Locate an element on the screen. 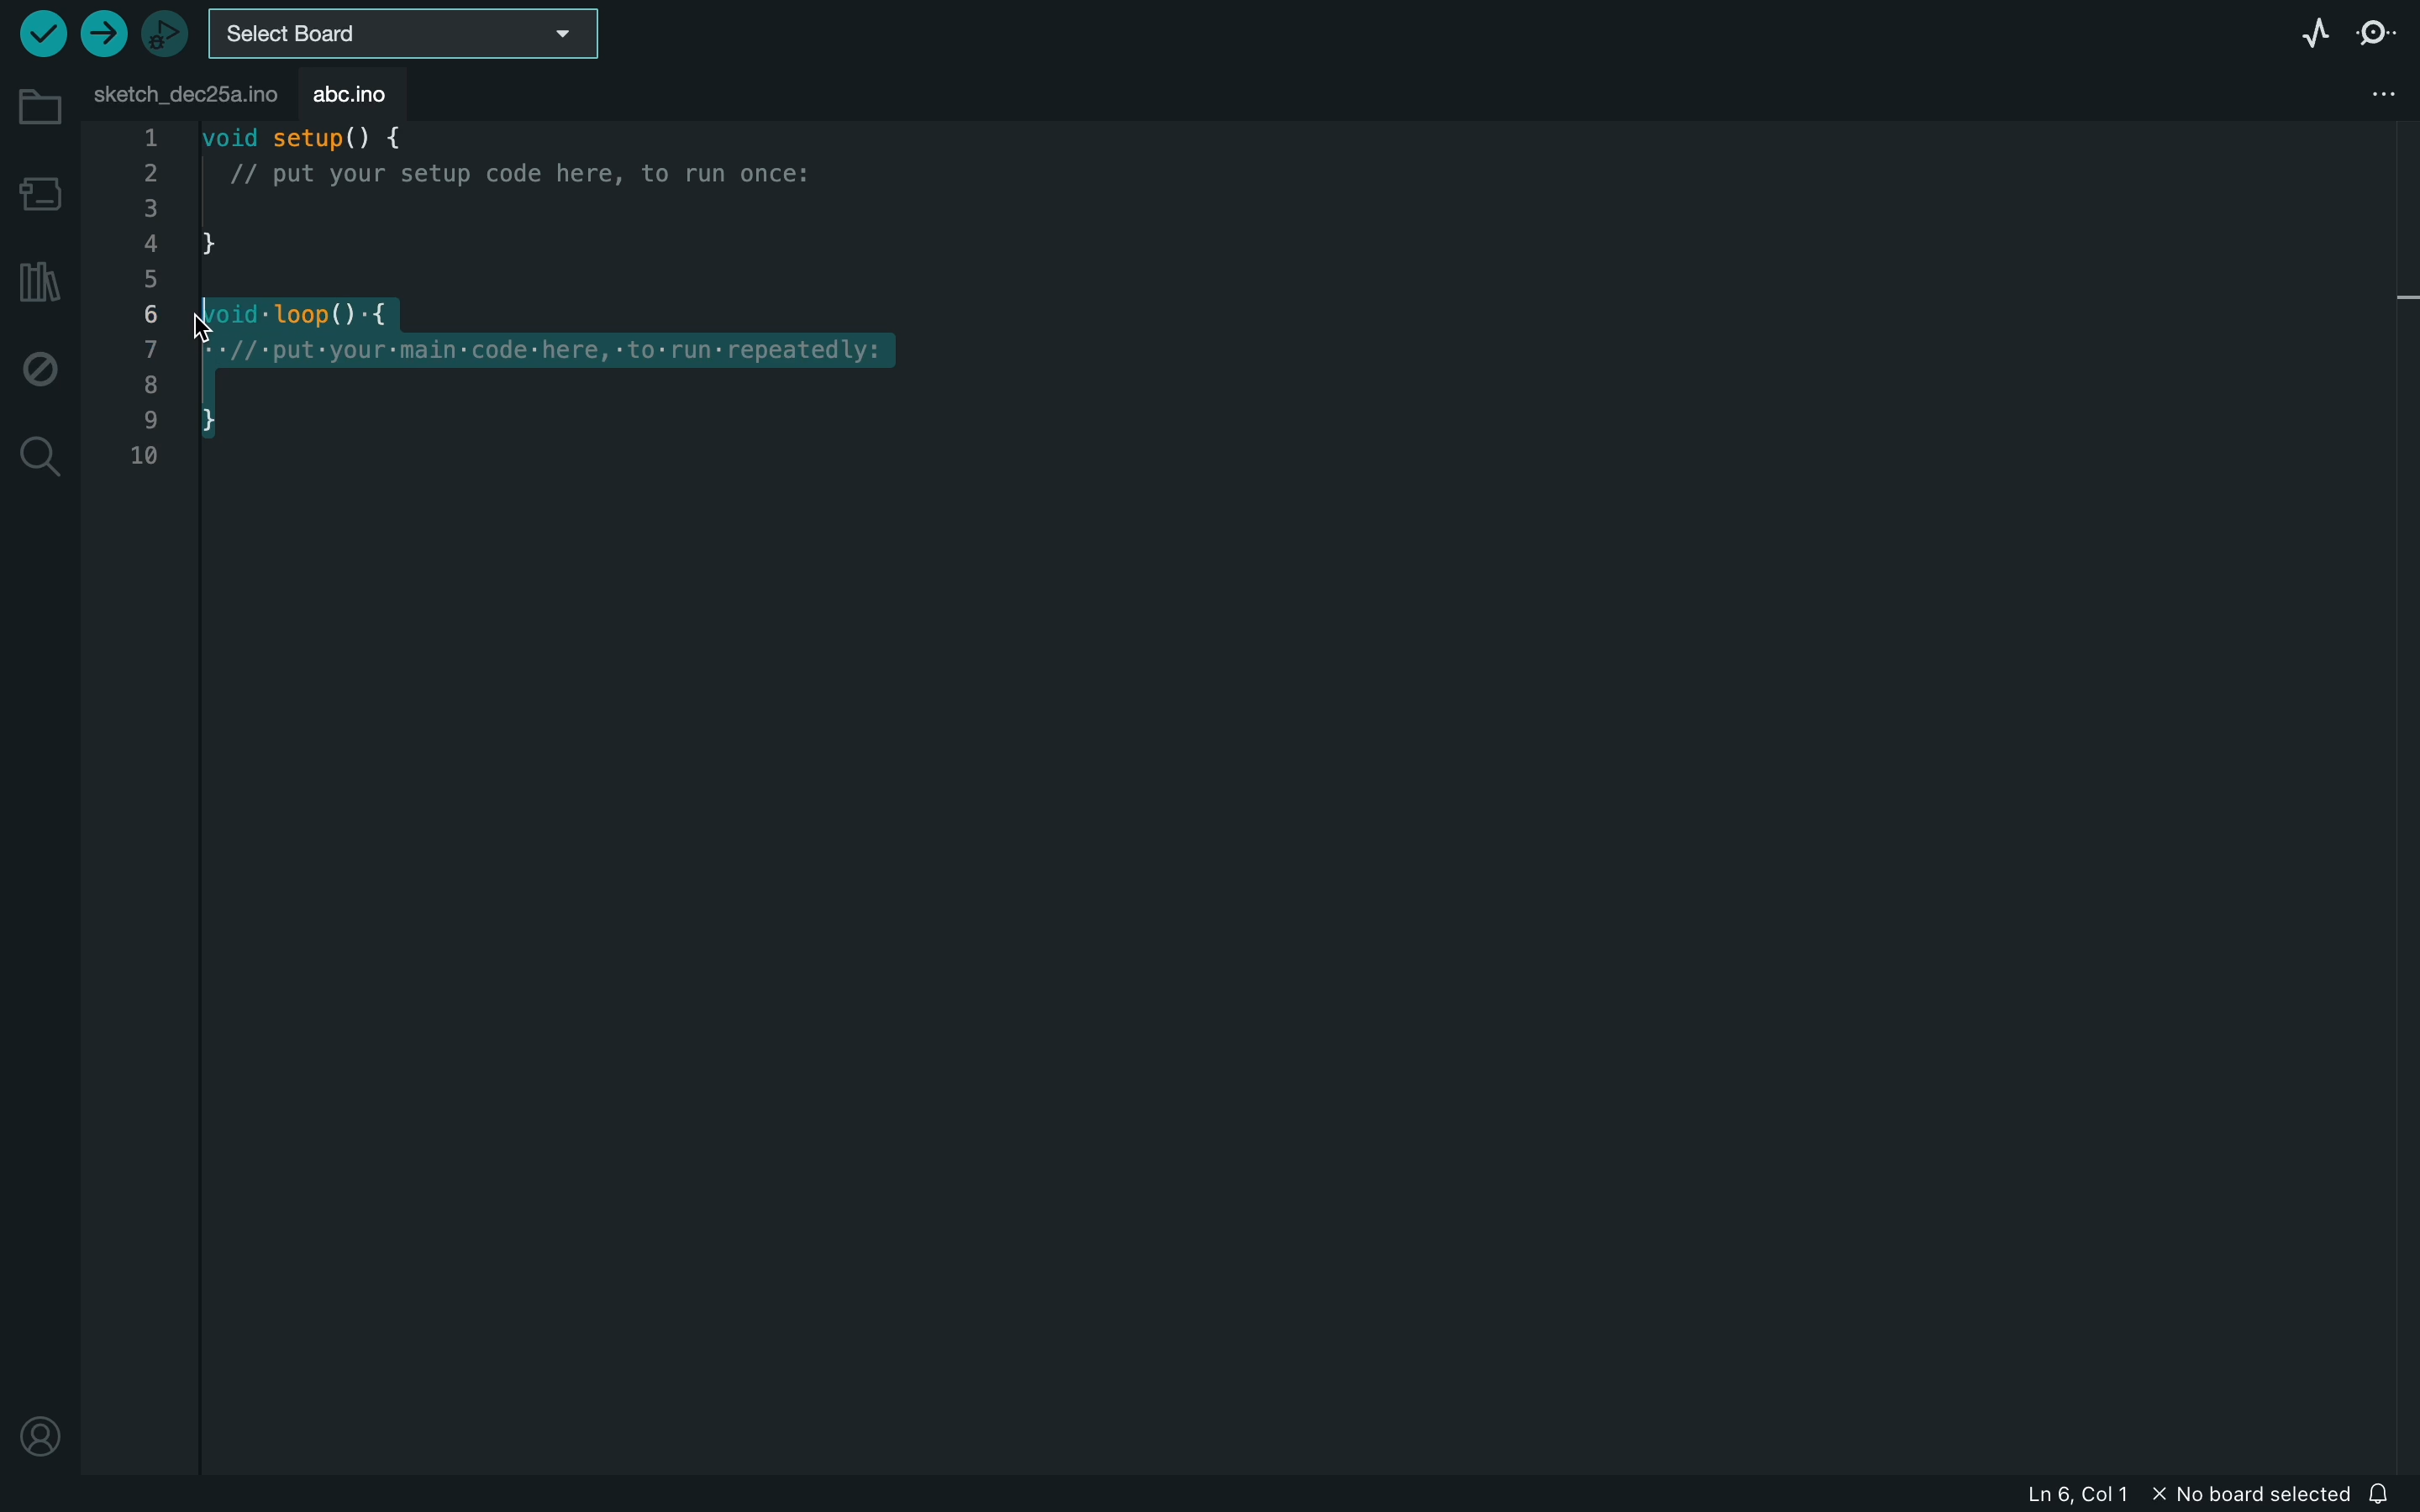 The height and width of the screenshot is (1512, 2420). notification is located at coordinates (2383, 1491).